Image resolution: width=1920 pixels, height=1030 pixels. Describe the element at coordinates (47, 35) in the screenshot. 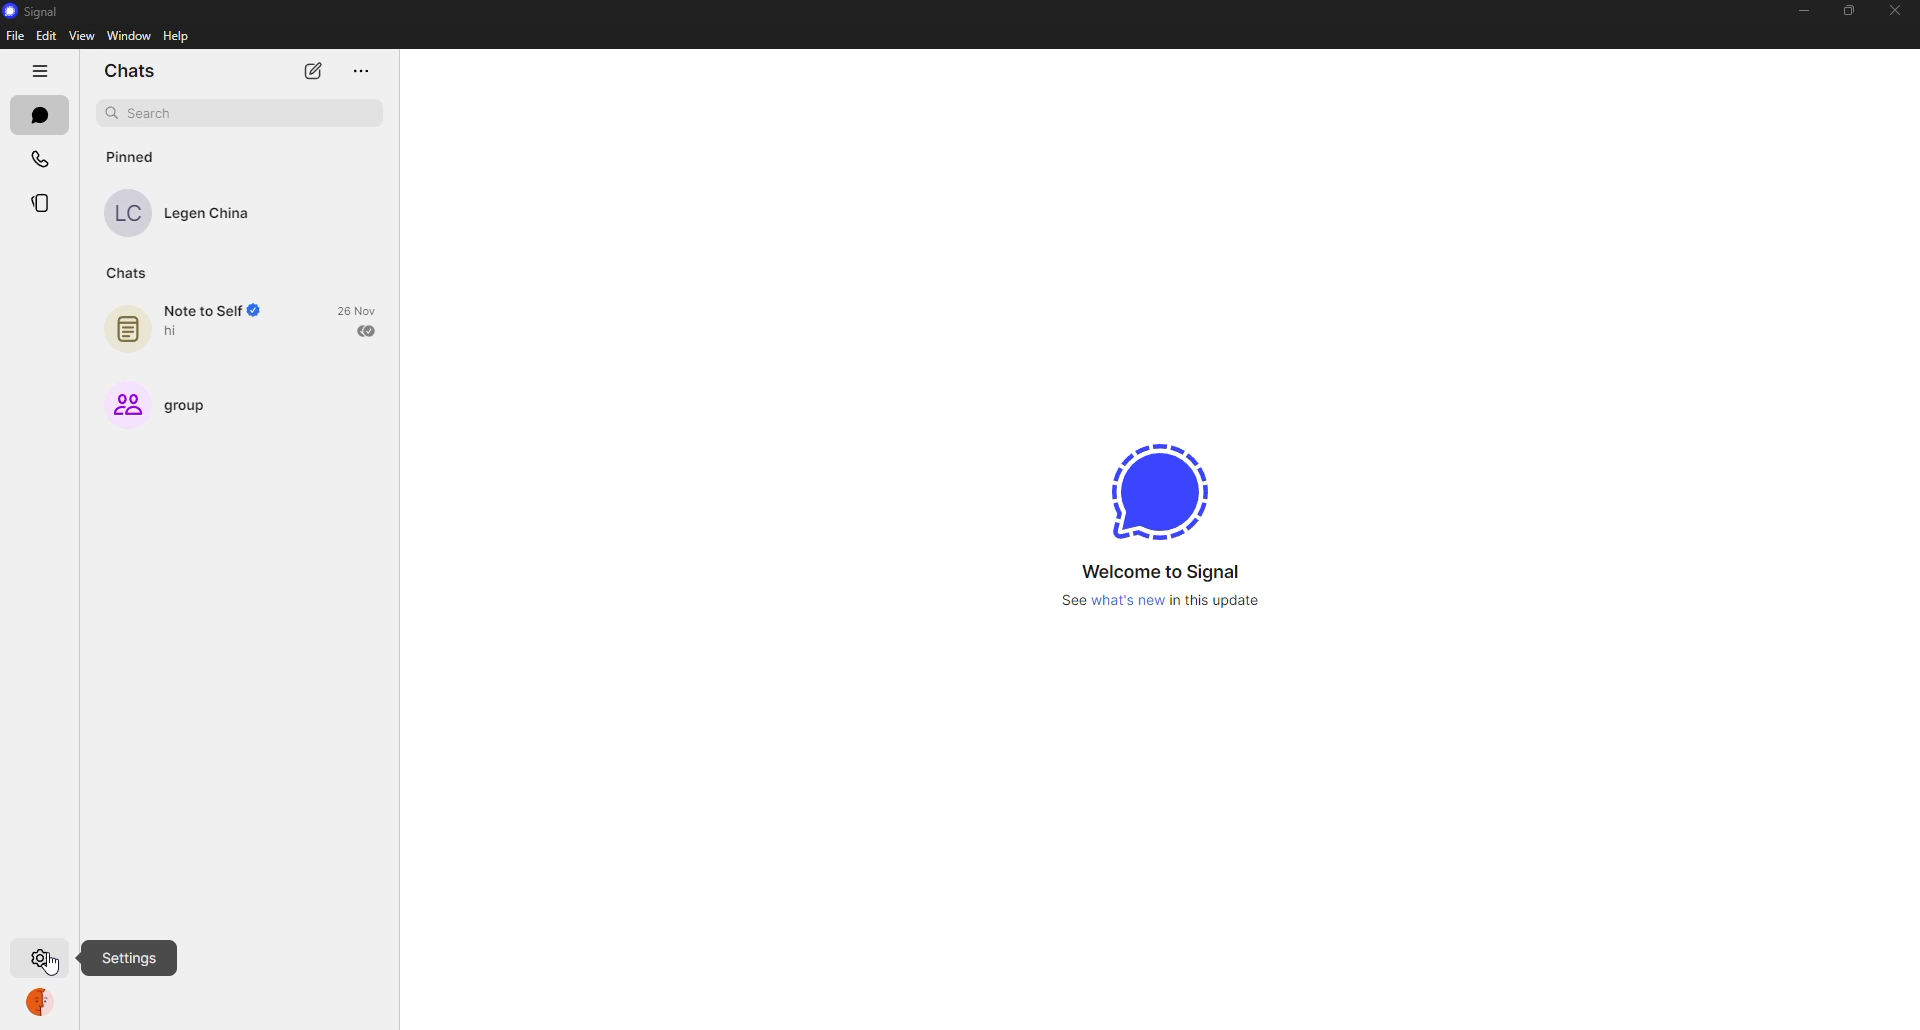

I see `edit` at that location.